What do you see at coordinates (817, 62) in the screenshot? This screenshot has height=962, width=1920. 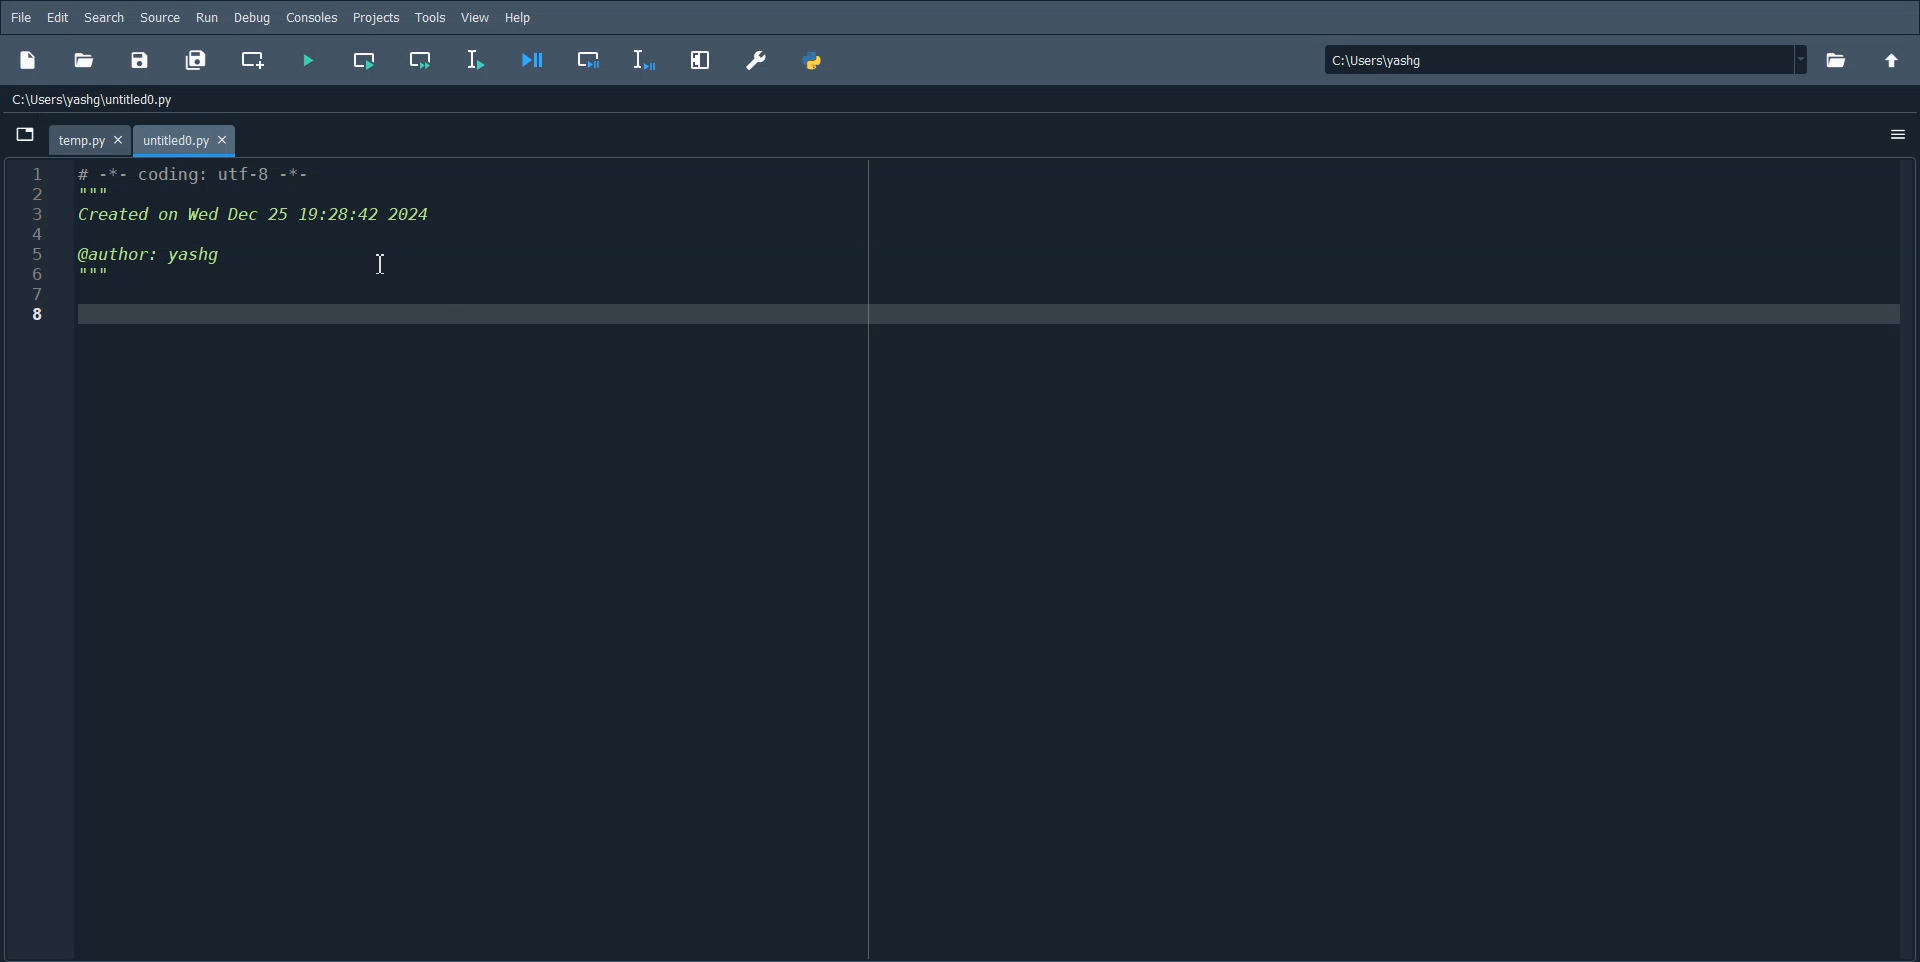 I see `PYTHONPATH Manager` at bounding box center [817, 62].